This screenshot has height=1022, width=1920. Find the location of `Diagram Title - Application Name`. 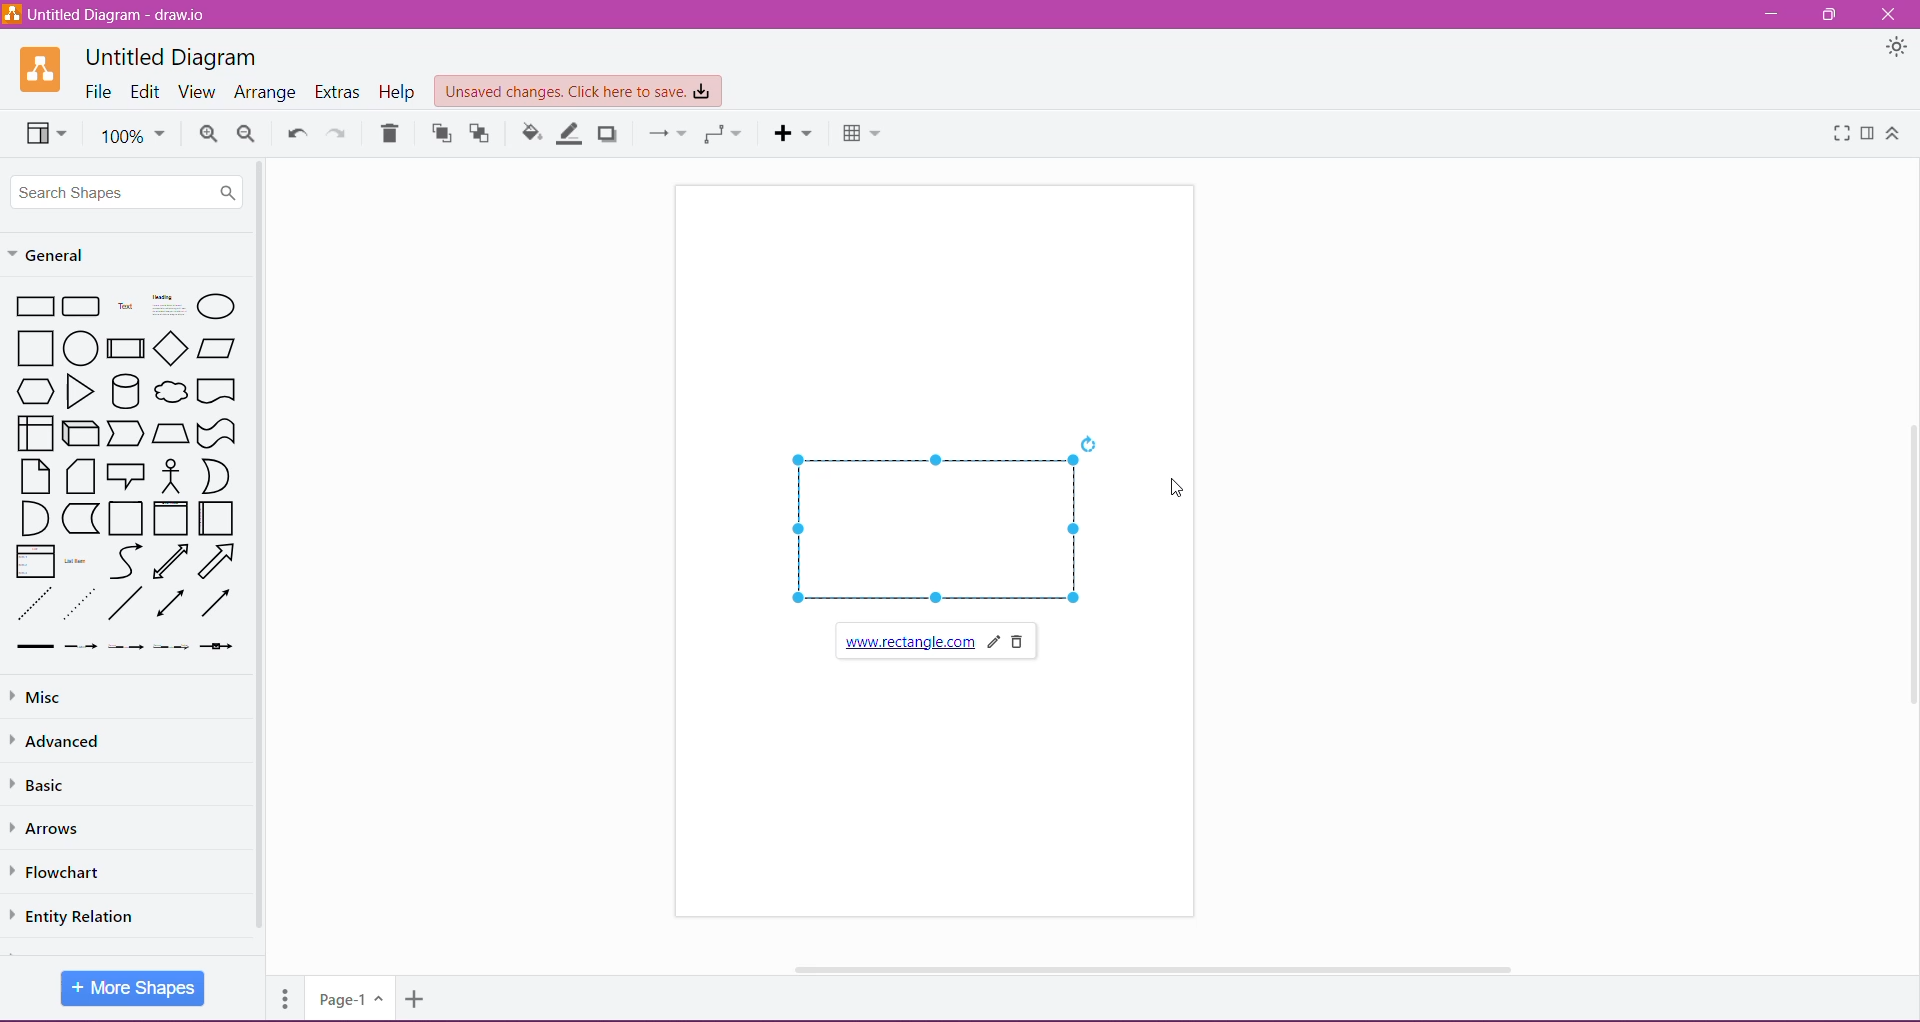

Diagram Title - Application Name is located at coordinates (107, 14).